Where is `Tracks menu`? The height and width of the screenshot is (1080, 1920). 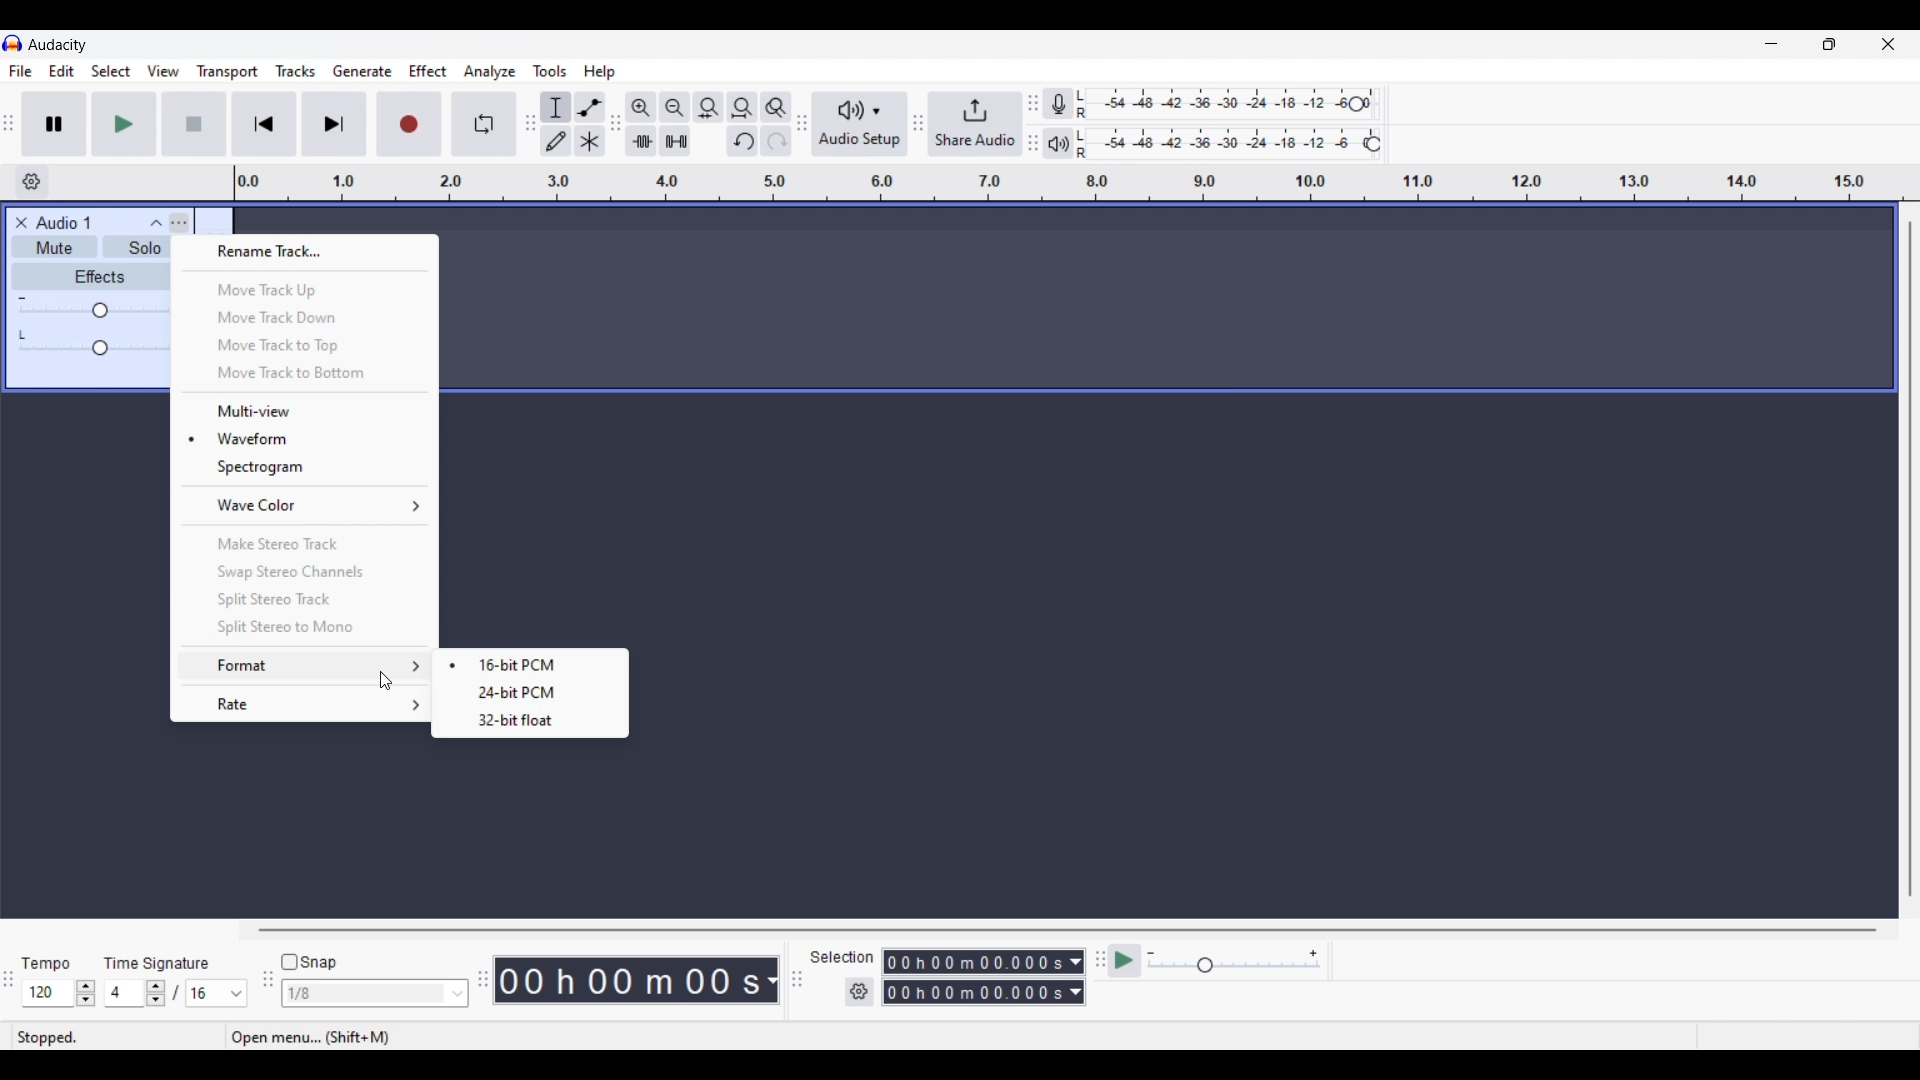
Tracks menu is located at coordinates (295, 71).